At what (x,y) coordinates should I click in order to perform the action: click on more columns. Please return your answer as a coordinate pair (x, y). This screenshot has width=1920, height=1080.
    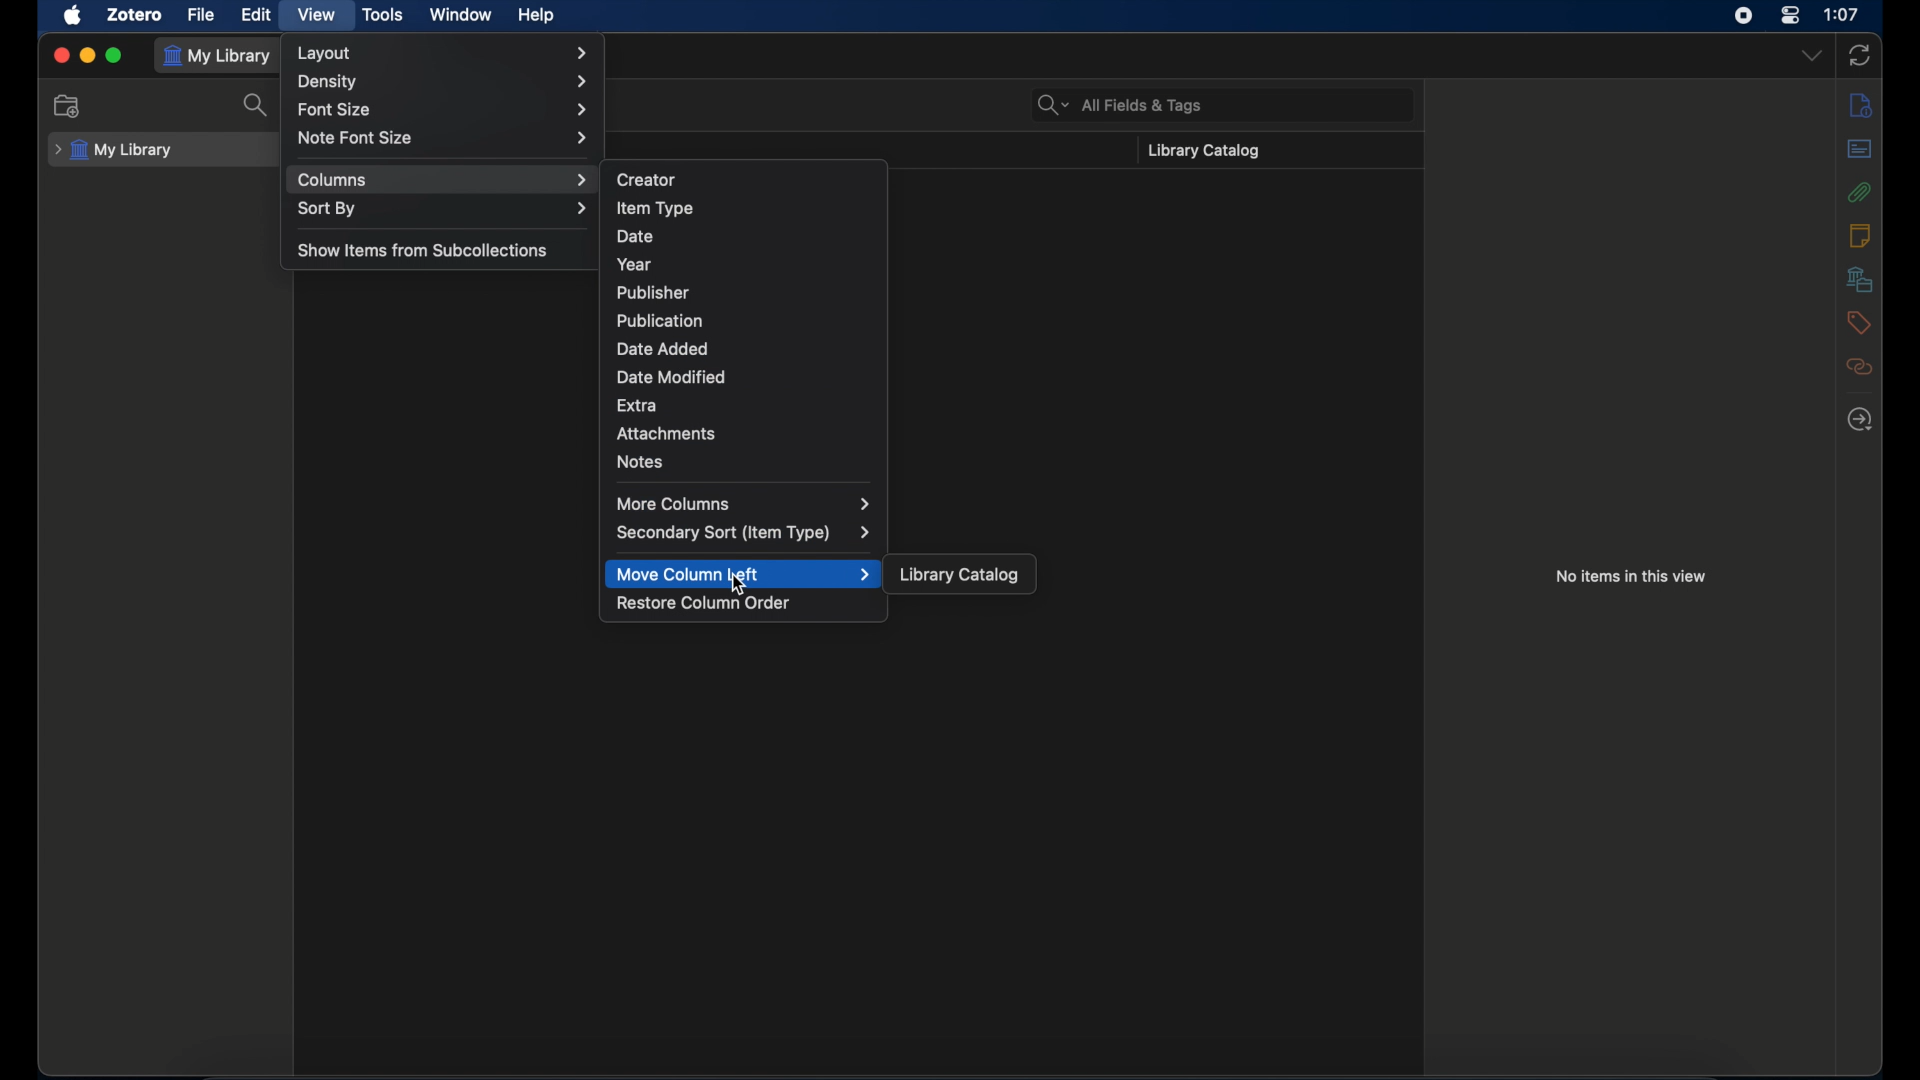
    Looking at the image, I should click on (744, 505).